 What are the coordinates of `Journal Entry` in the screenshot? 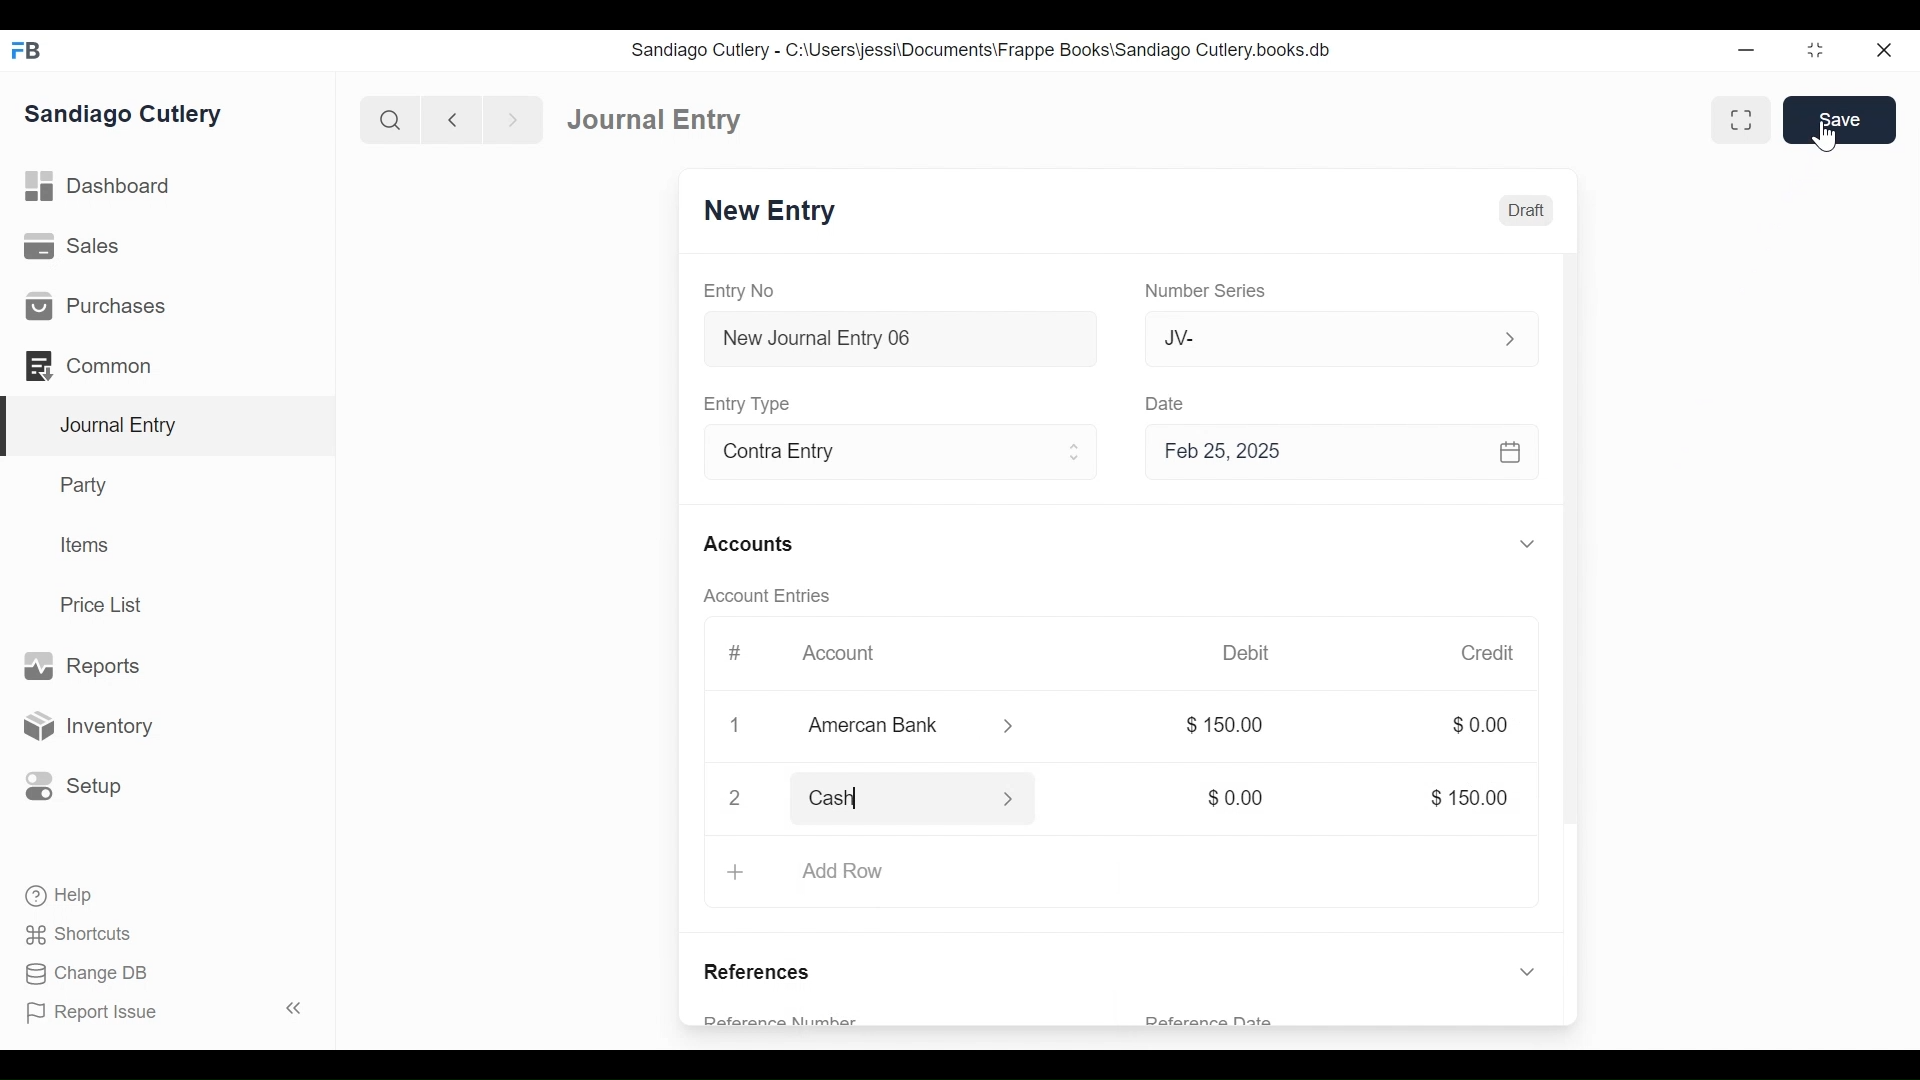 It's located at (655, 118).